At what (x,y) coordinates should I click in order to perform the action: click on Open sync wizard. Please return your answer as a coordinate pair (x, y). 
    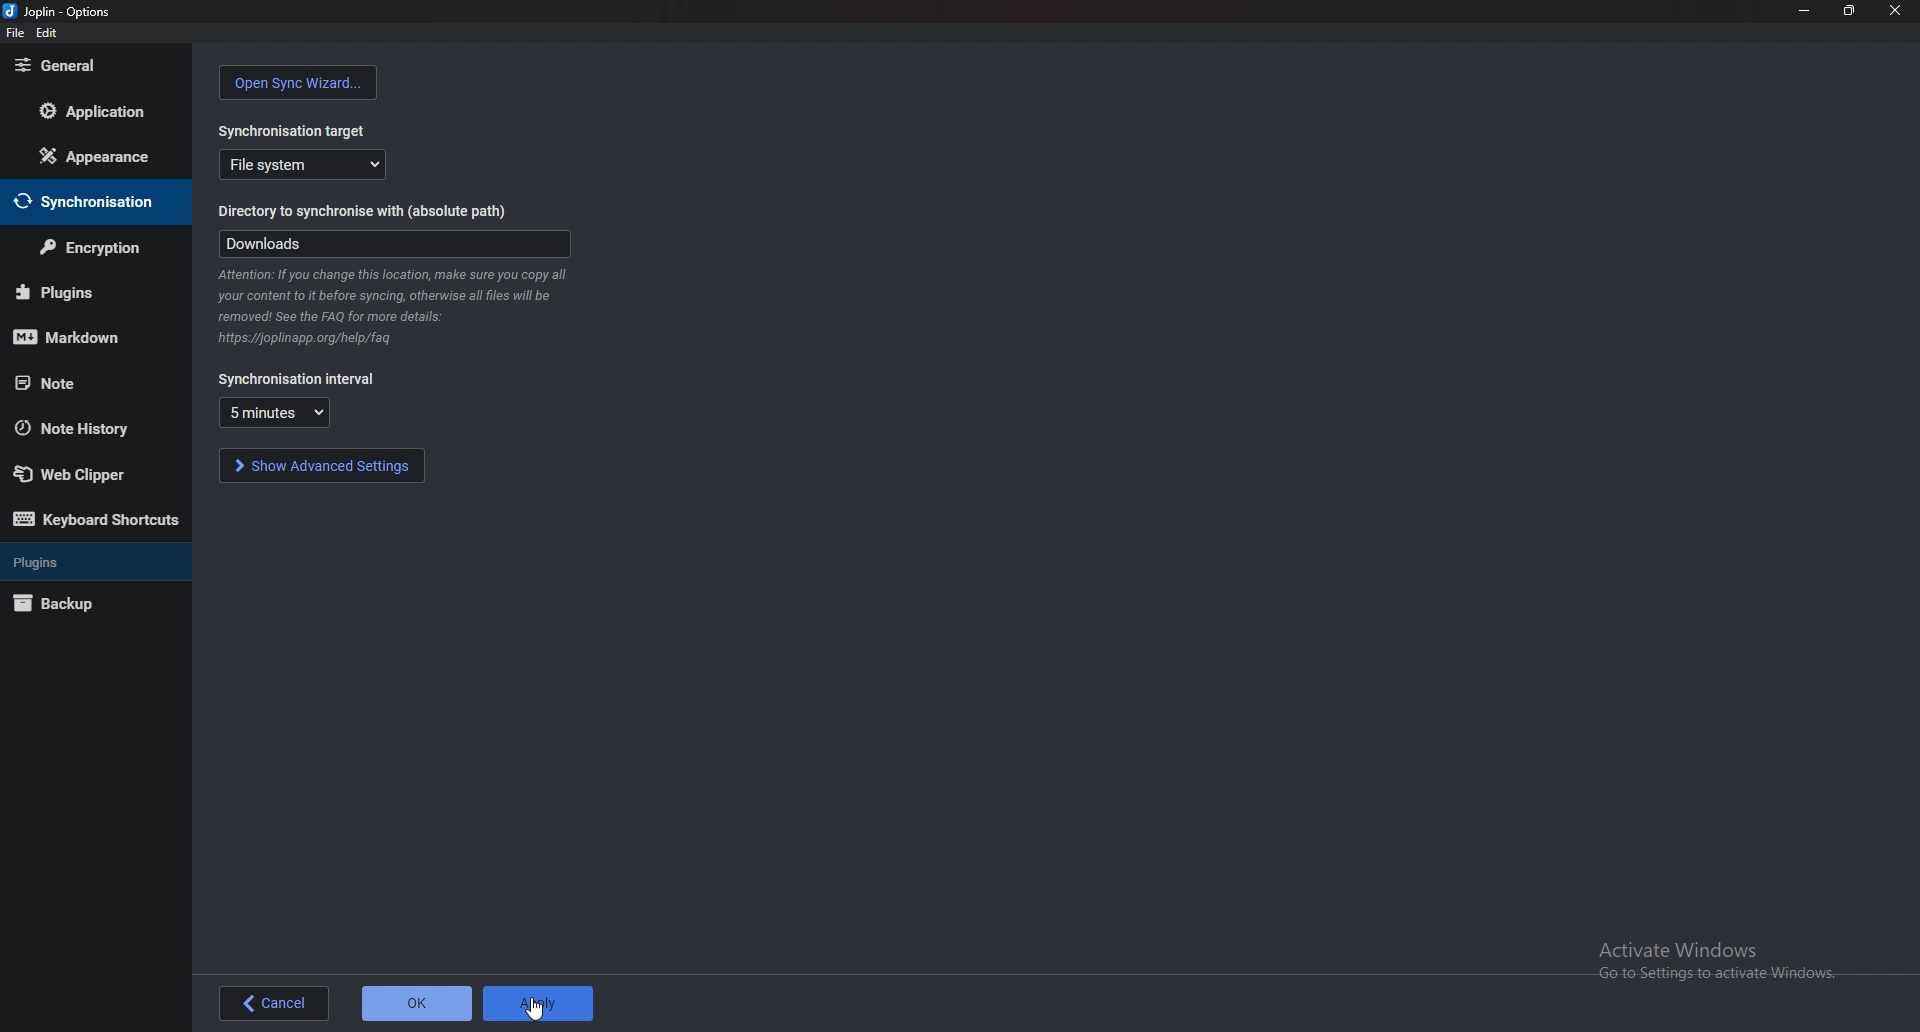
    Looking at the image, I should click on (299, 83).